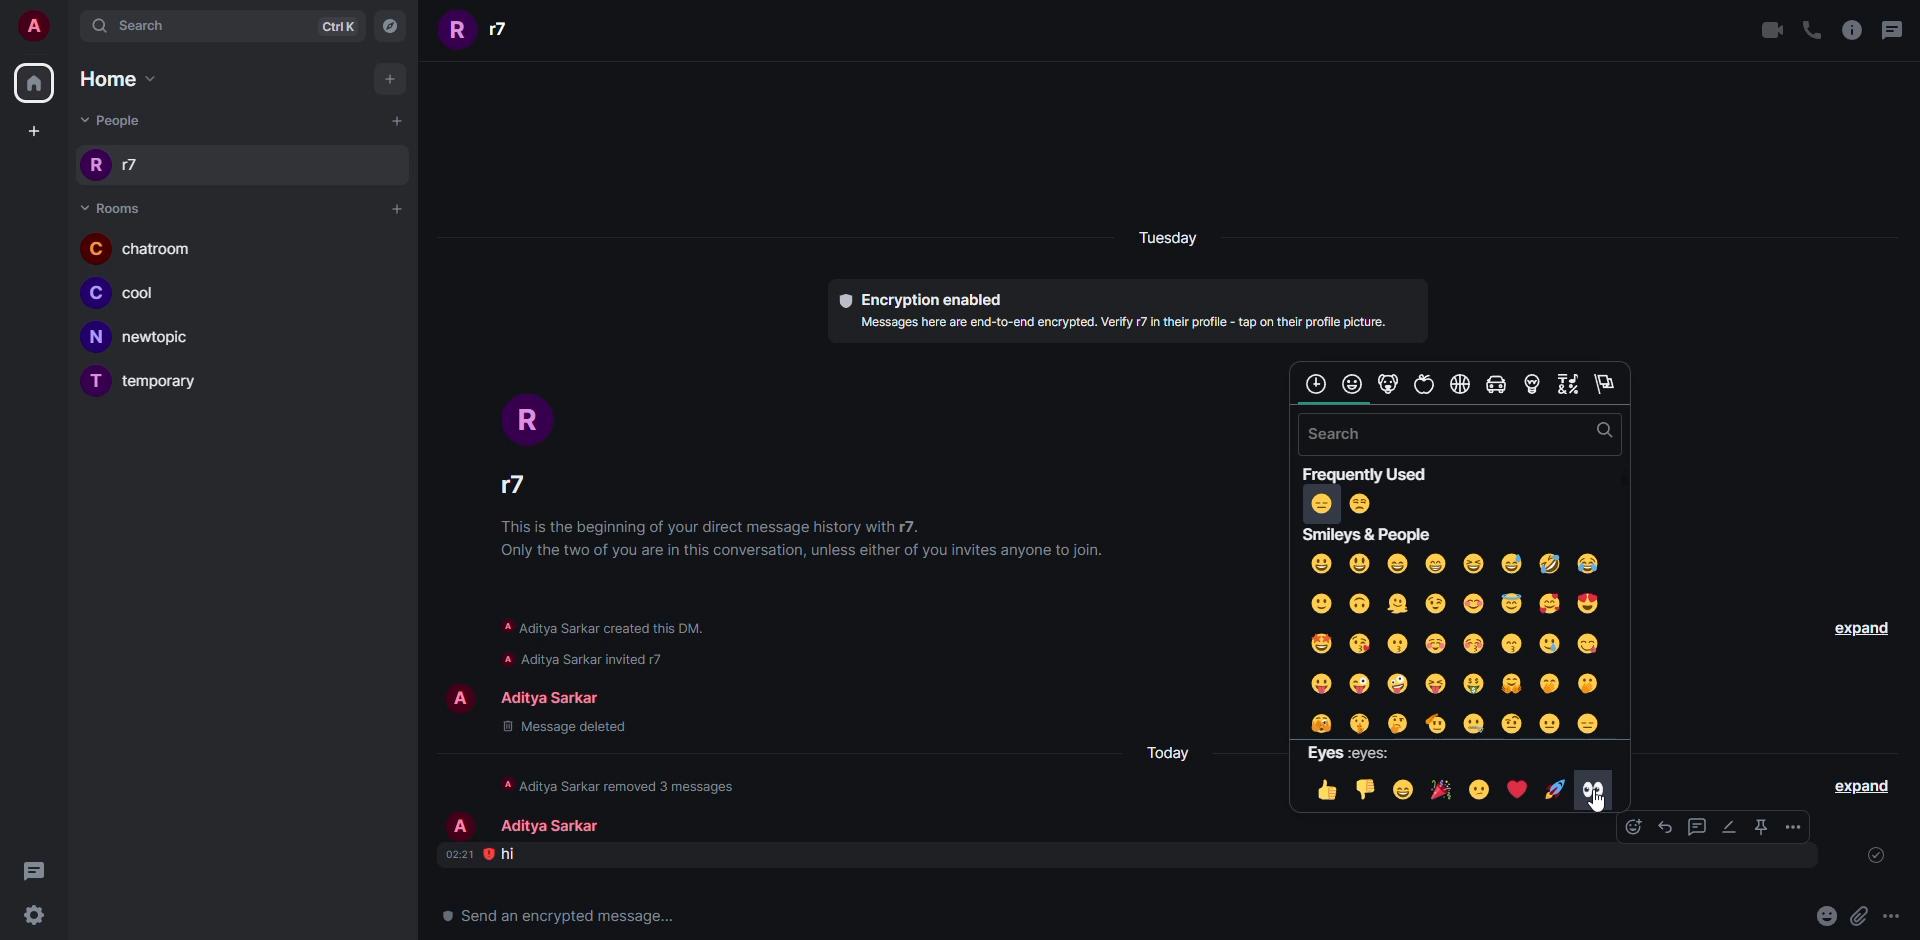 This screenshot has height=940, width=1920. I want to click on search, so click(136, 26).